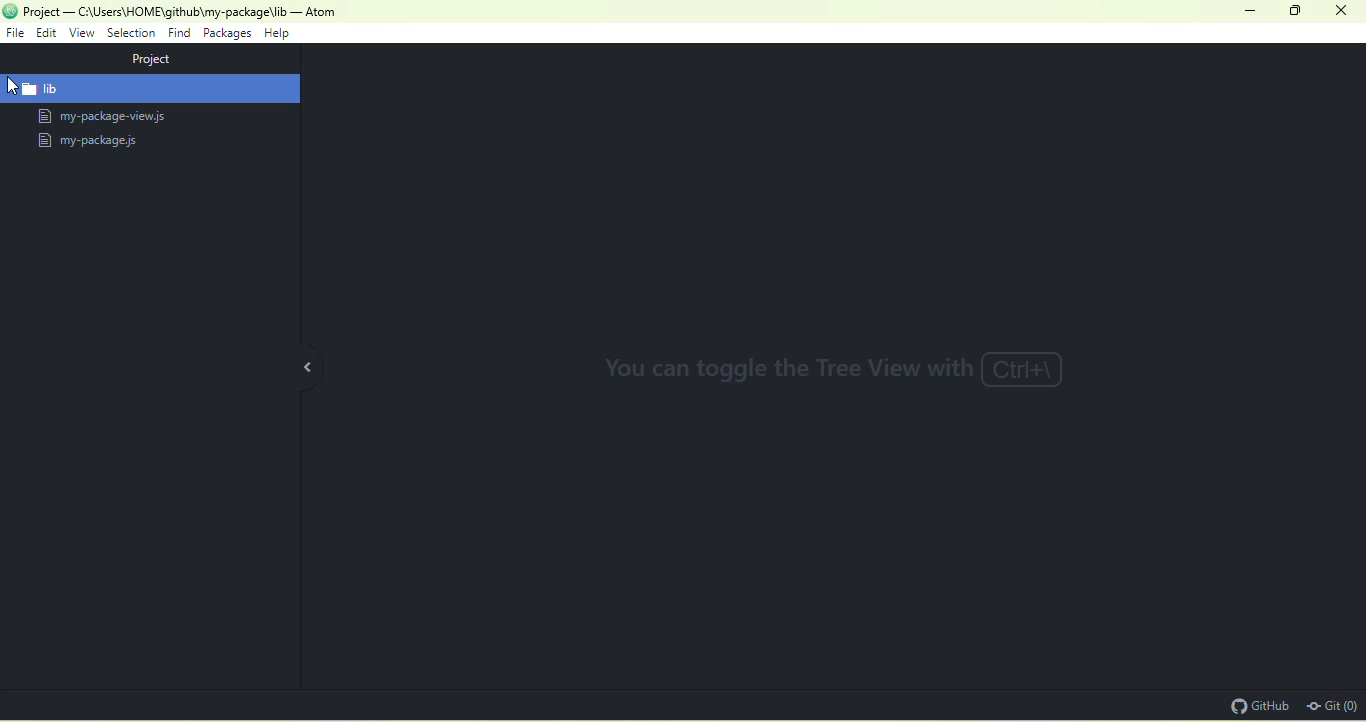  I want to click on find, so click(180, 34).